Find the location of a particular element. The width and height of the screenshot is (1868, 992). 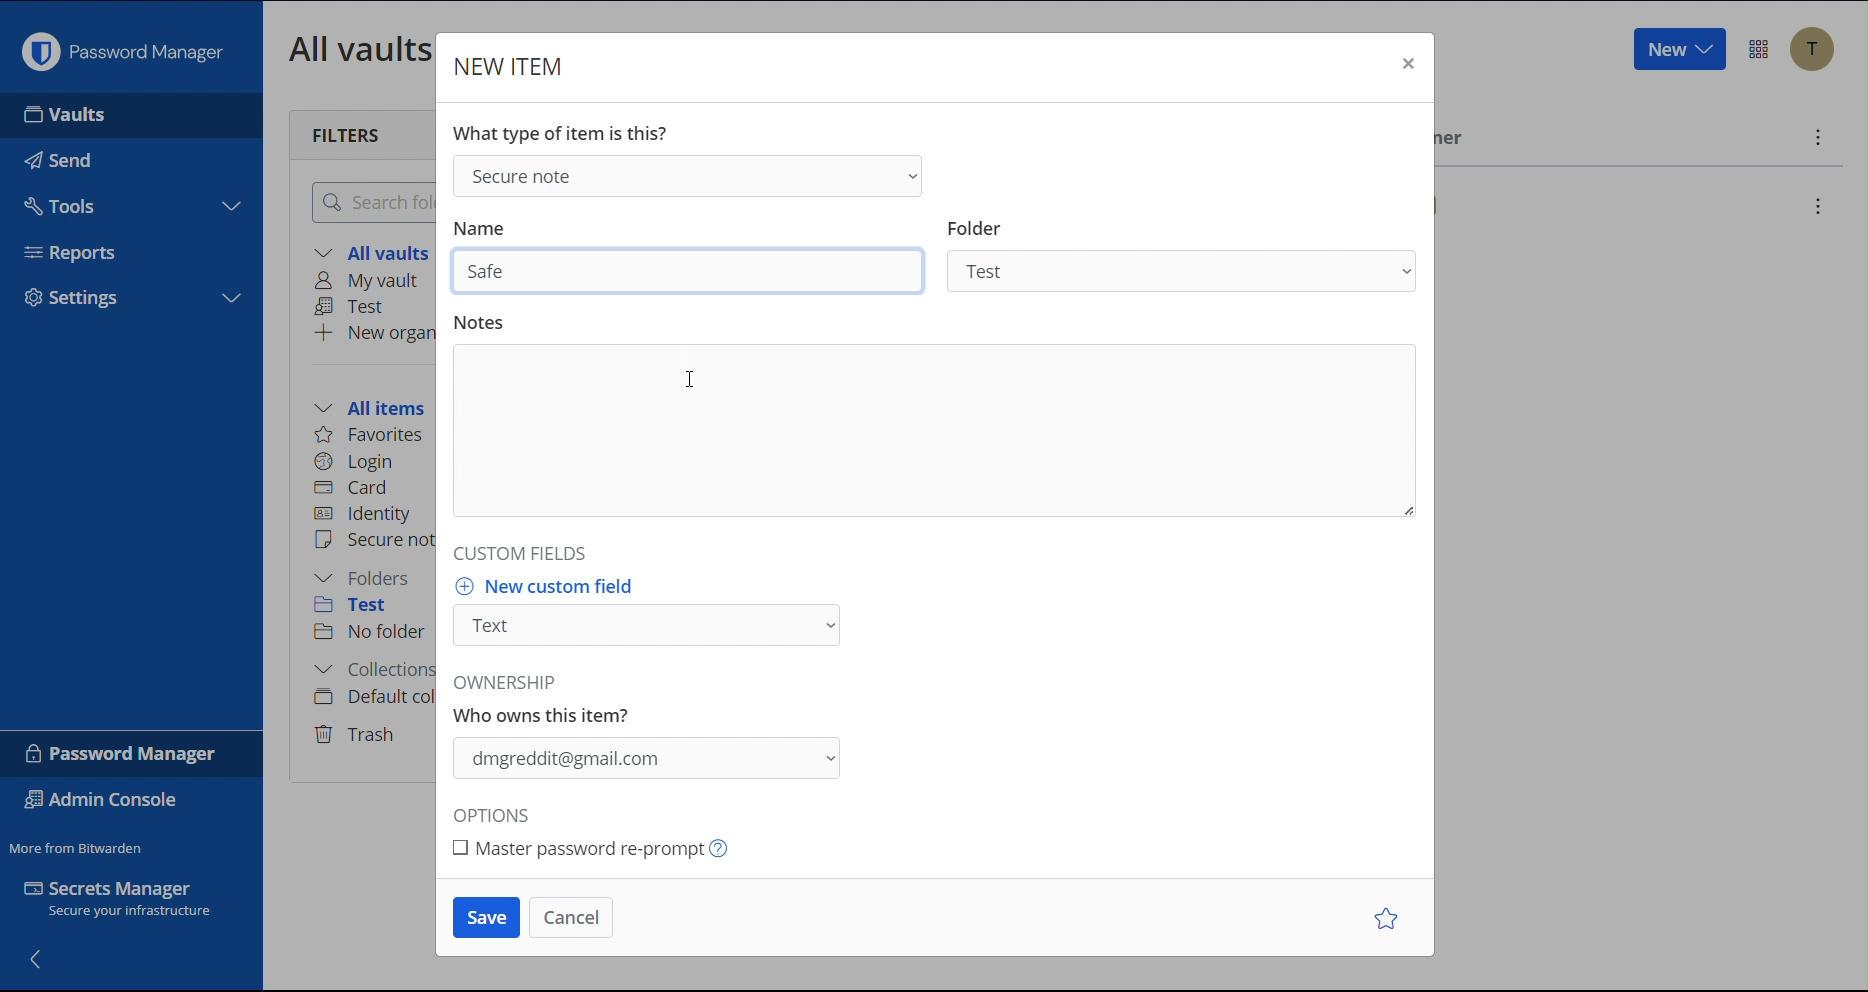

Save is located at coordinates (487, 918).